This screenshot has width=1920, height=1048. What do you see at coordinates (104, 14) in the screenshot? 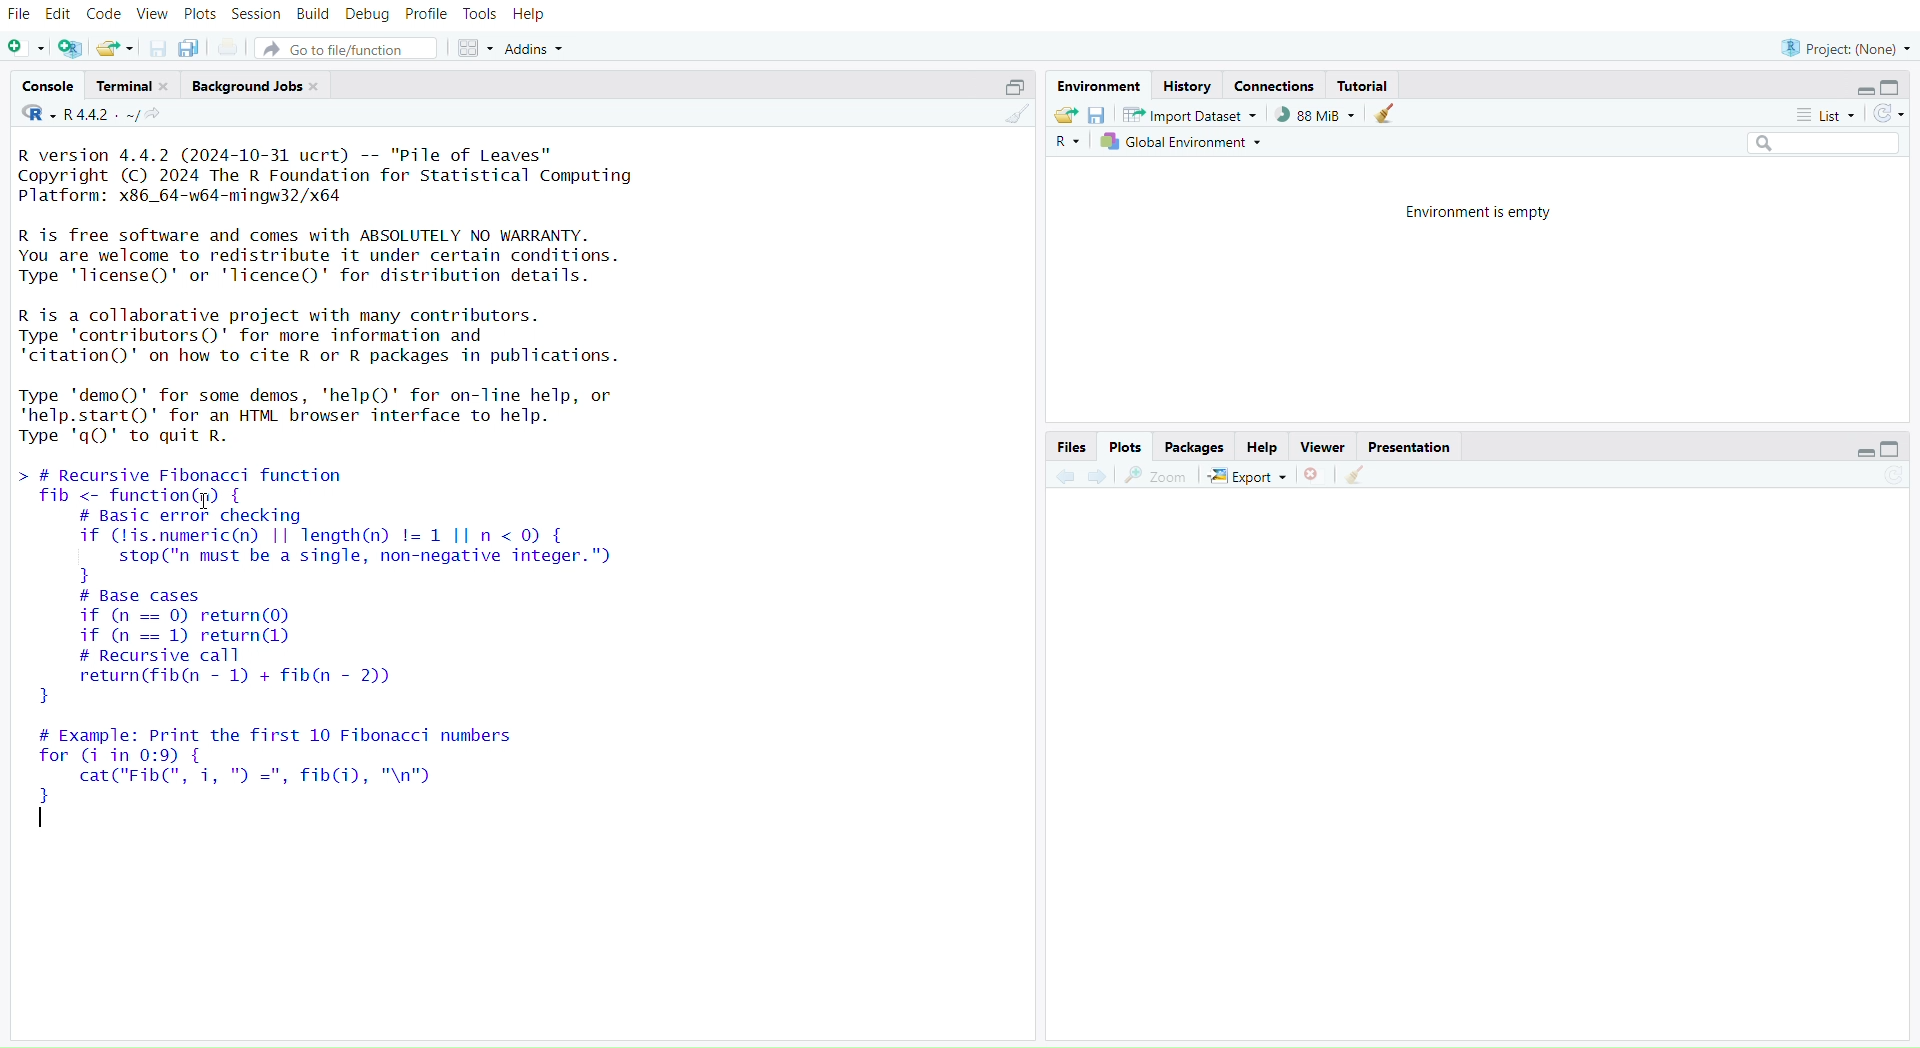
I see `code` at bounding box center [104, 14].